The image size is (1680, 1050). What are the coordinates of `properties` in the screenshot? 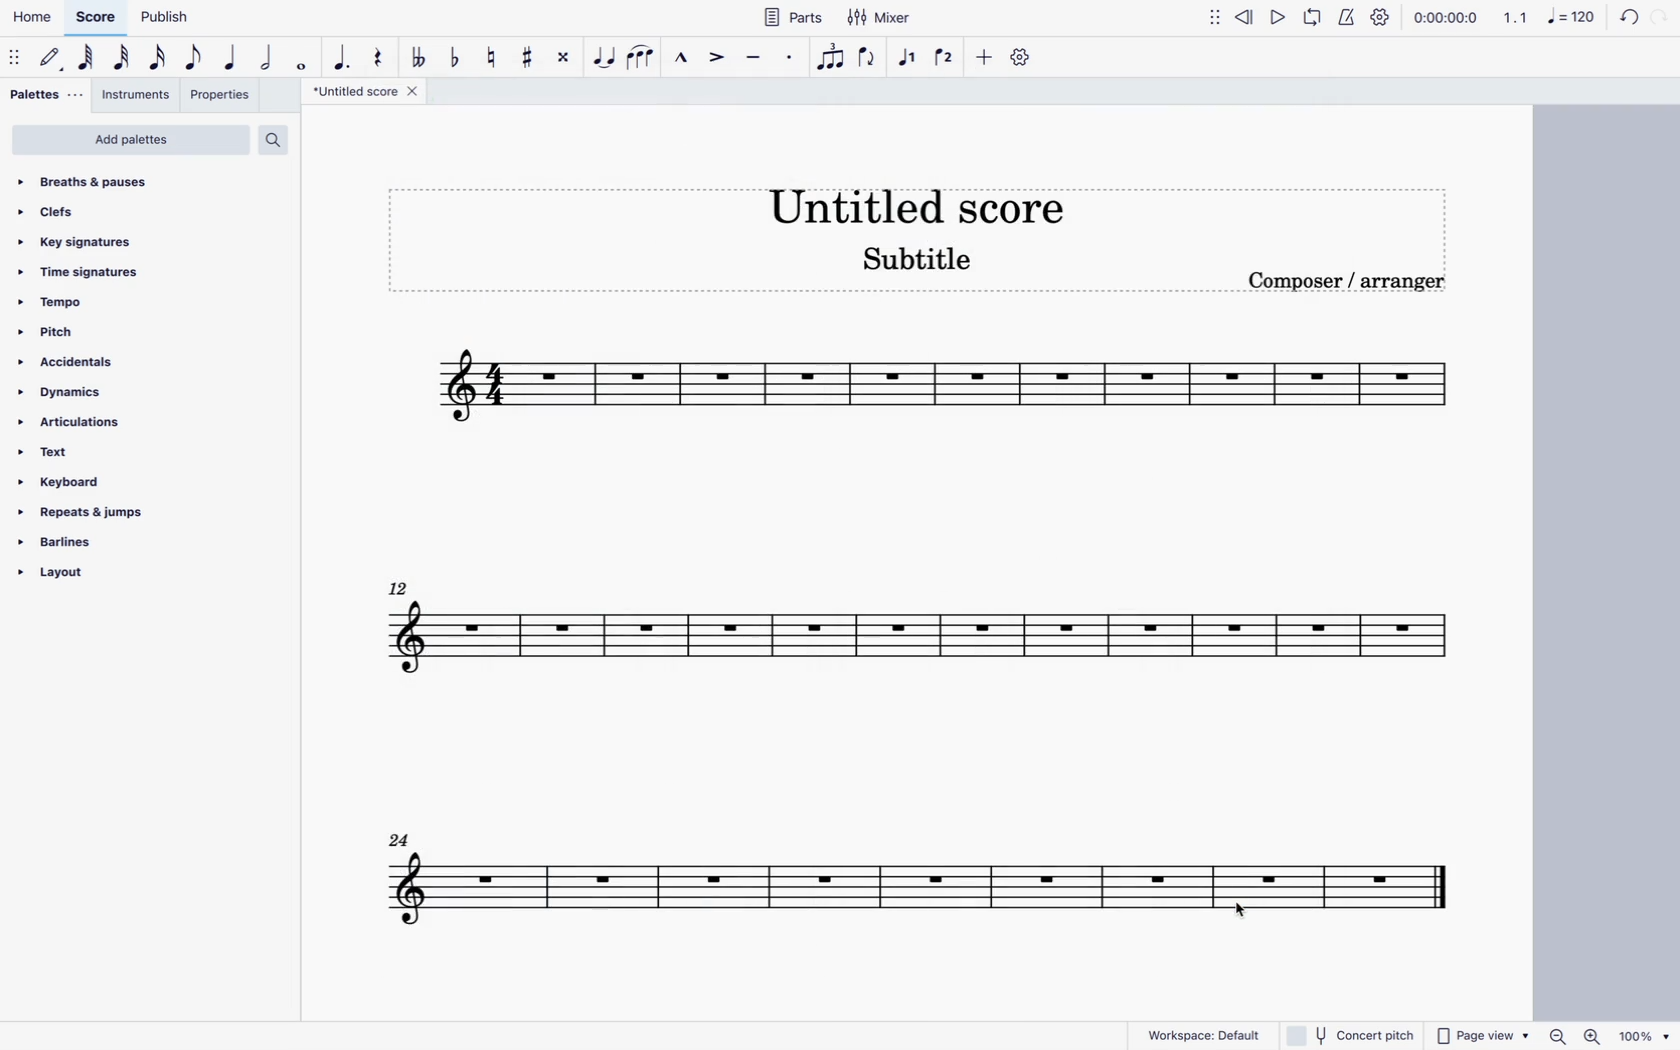 It's located at (217, 96).